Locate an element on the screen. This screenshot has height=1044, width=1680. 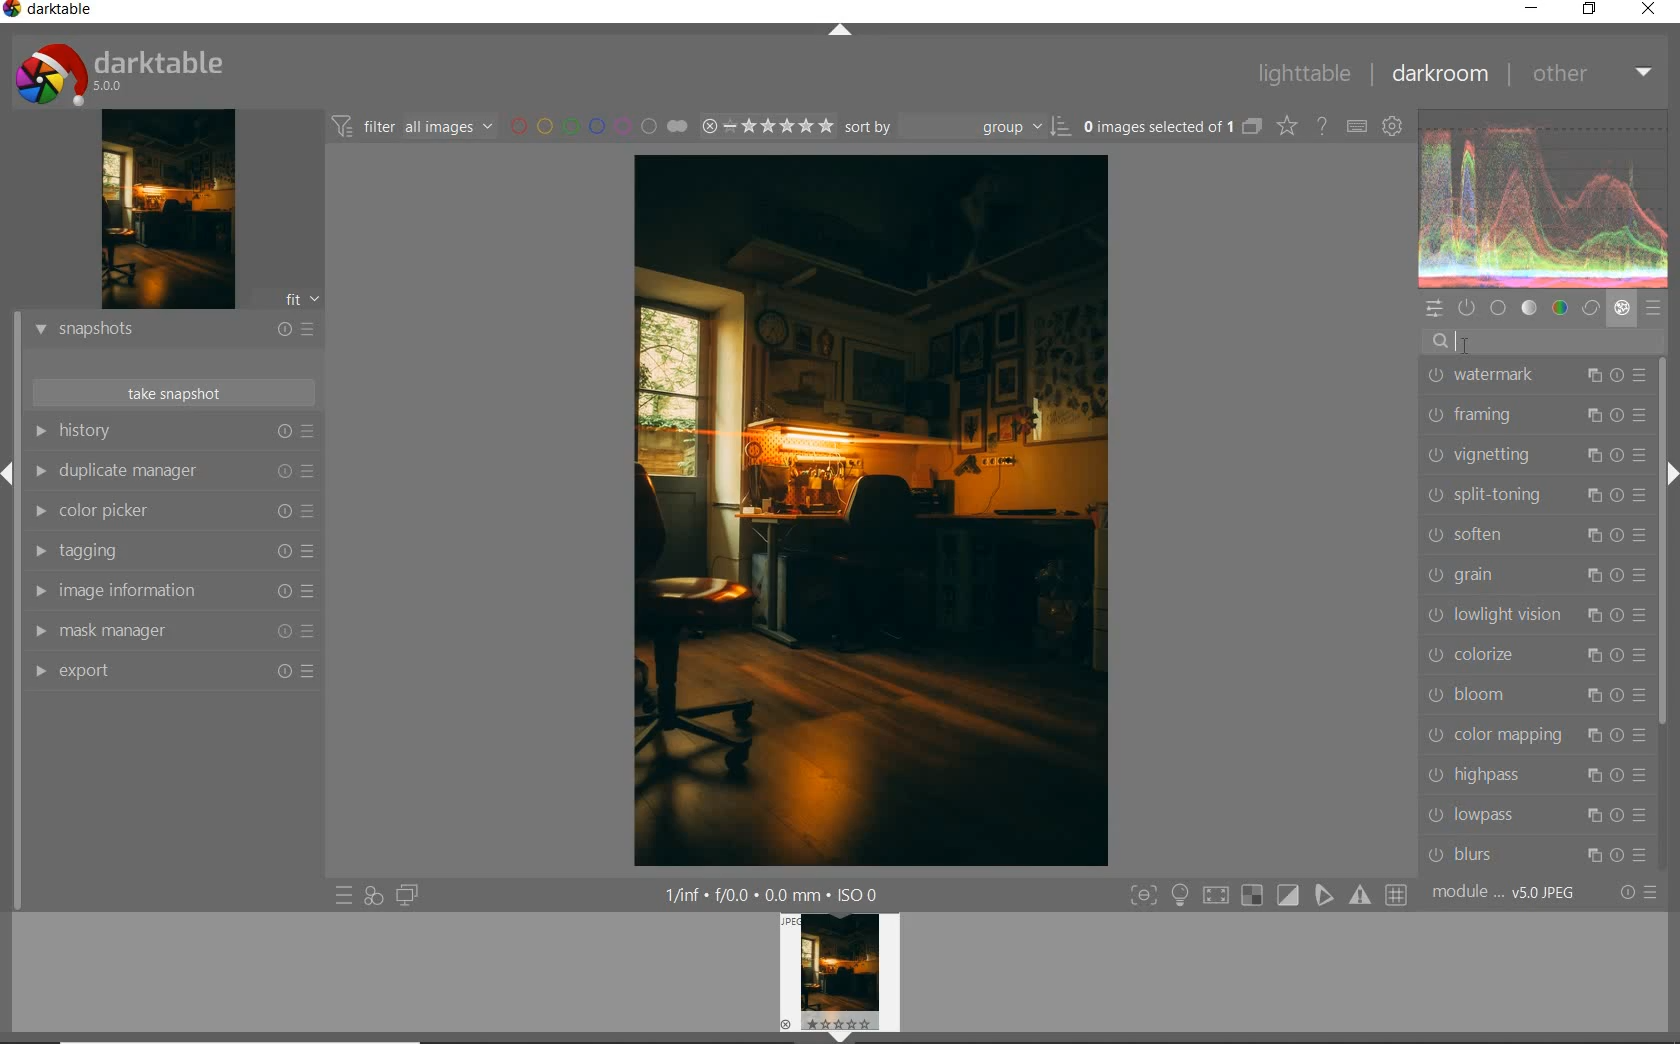
toggle modes is located at coordinates (1263, 894).